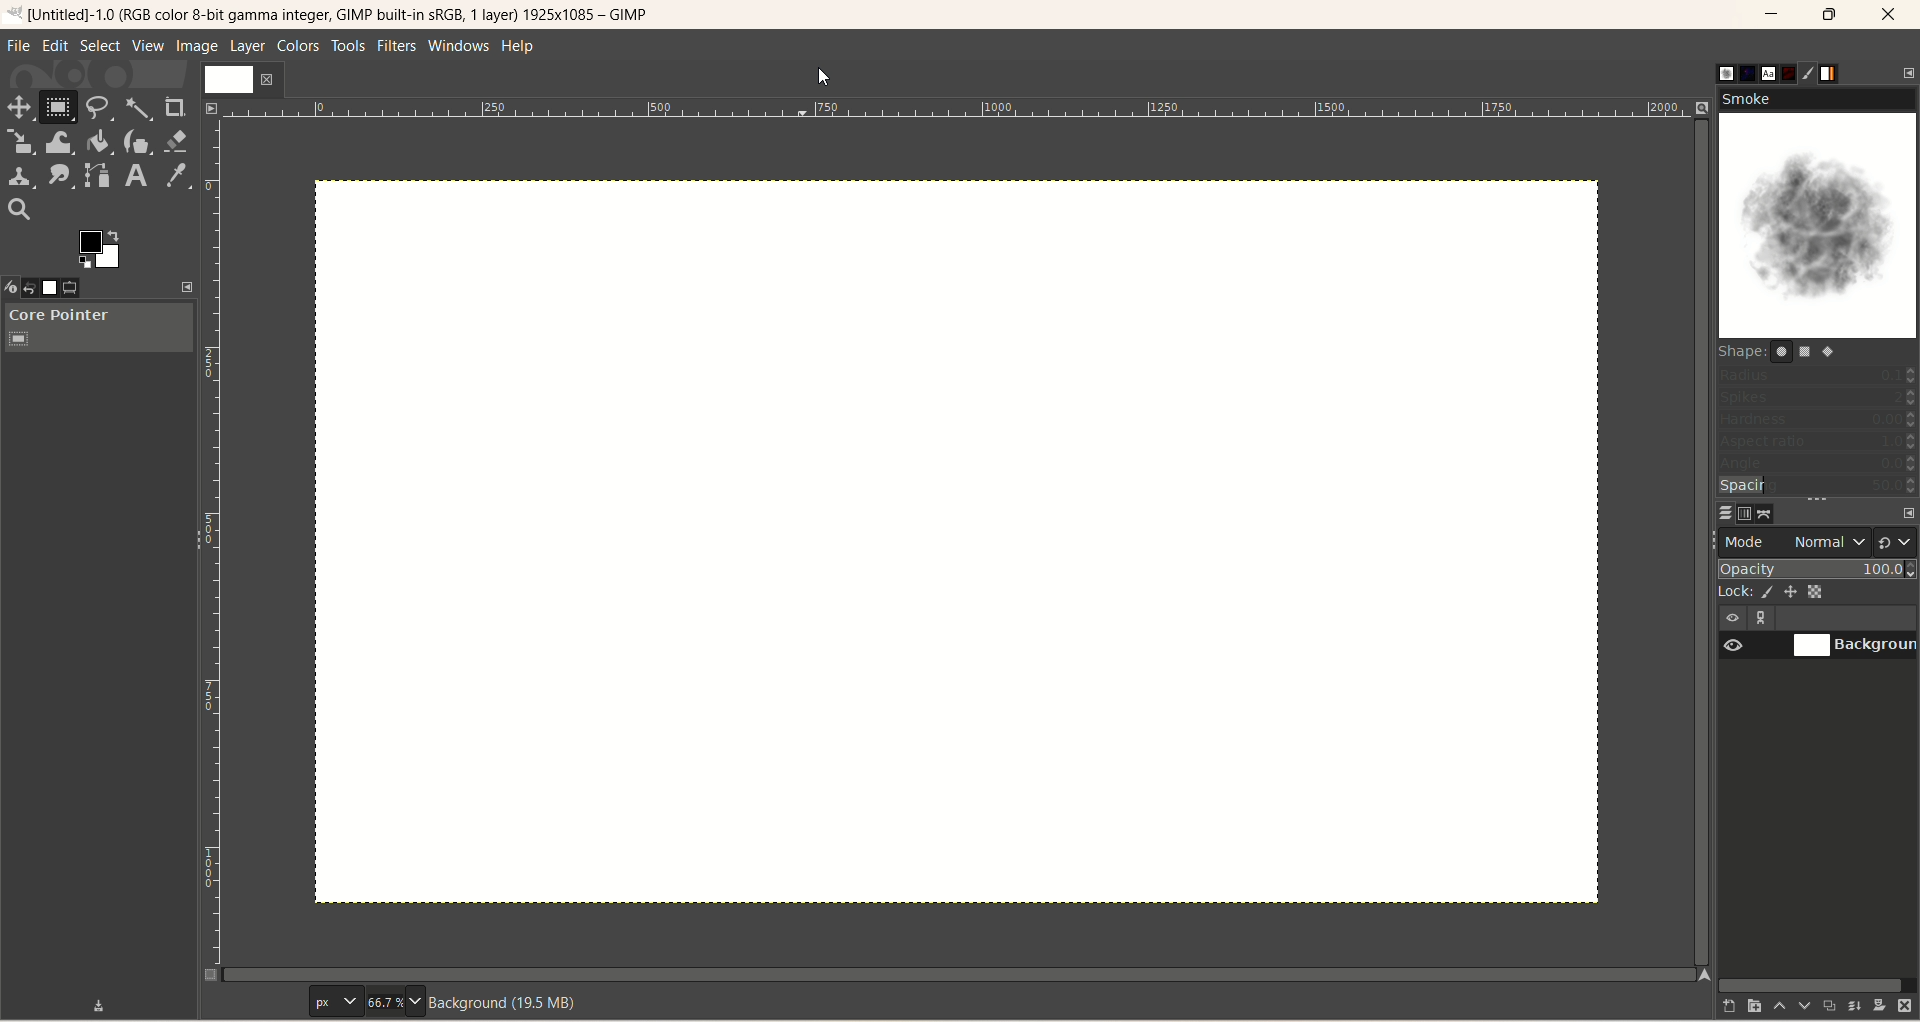 The width and height of the screenshot is (1920, 1022). I want to click on file, so click(19, 48).